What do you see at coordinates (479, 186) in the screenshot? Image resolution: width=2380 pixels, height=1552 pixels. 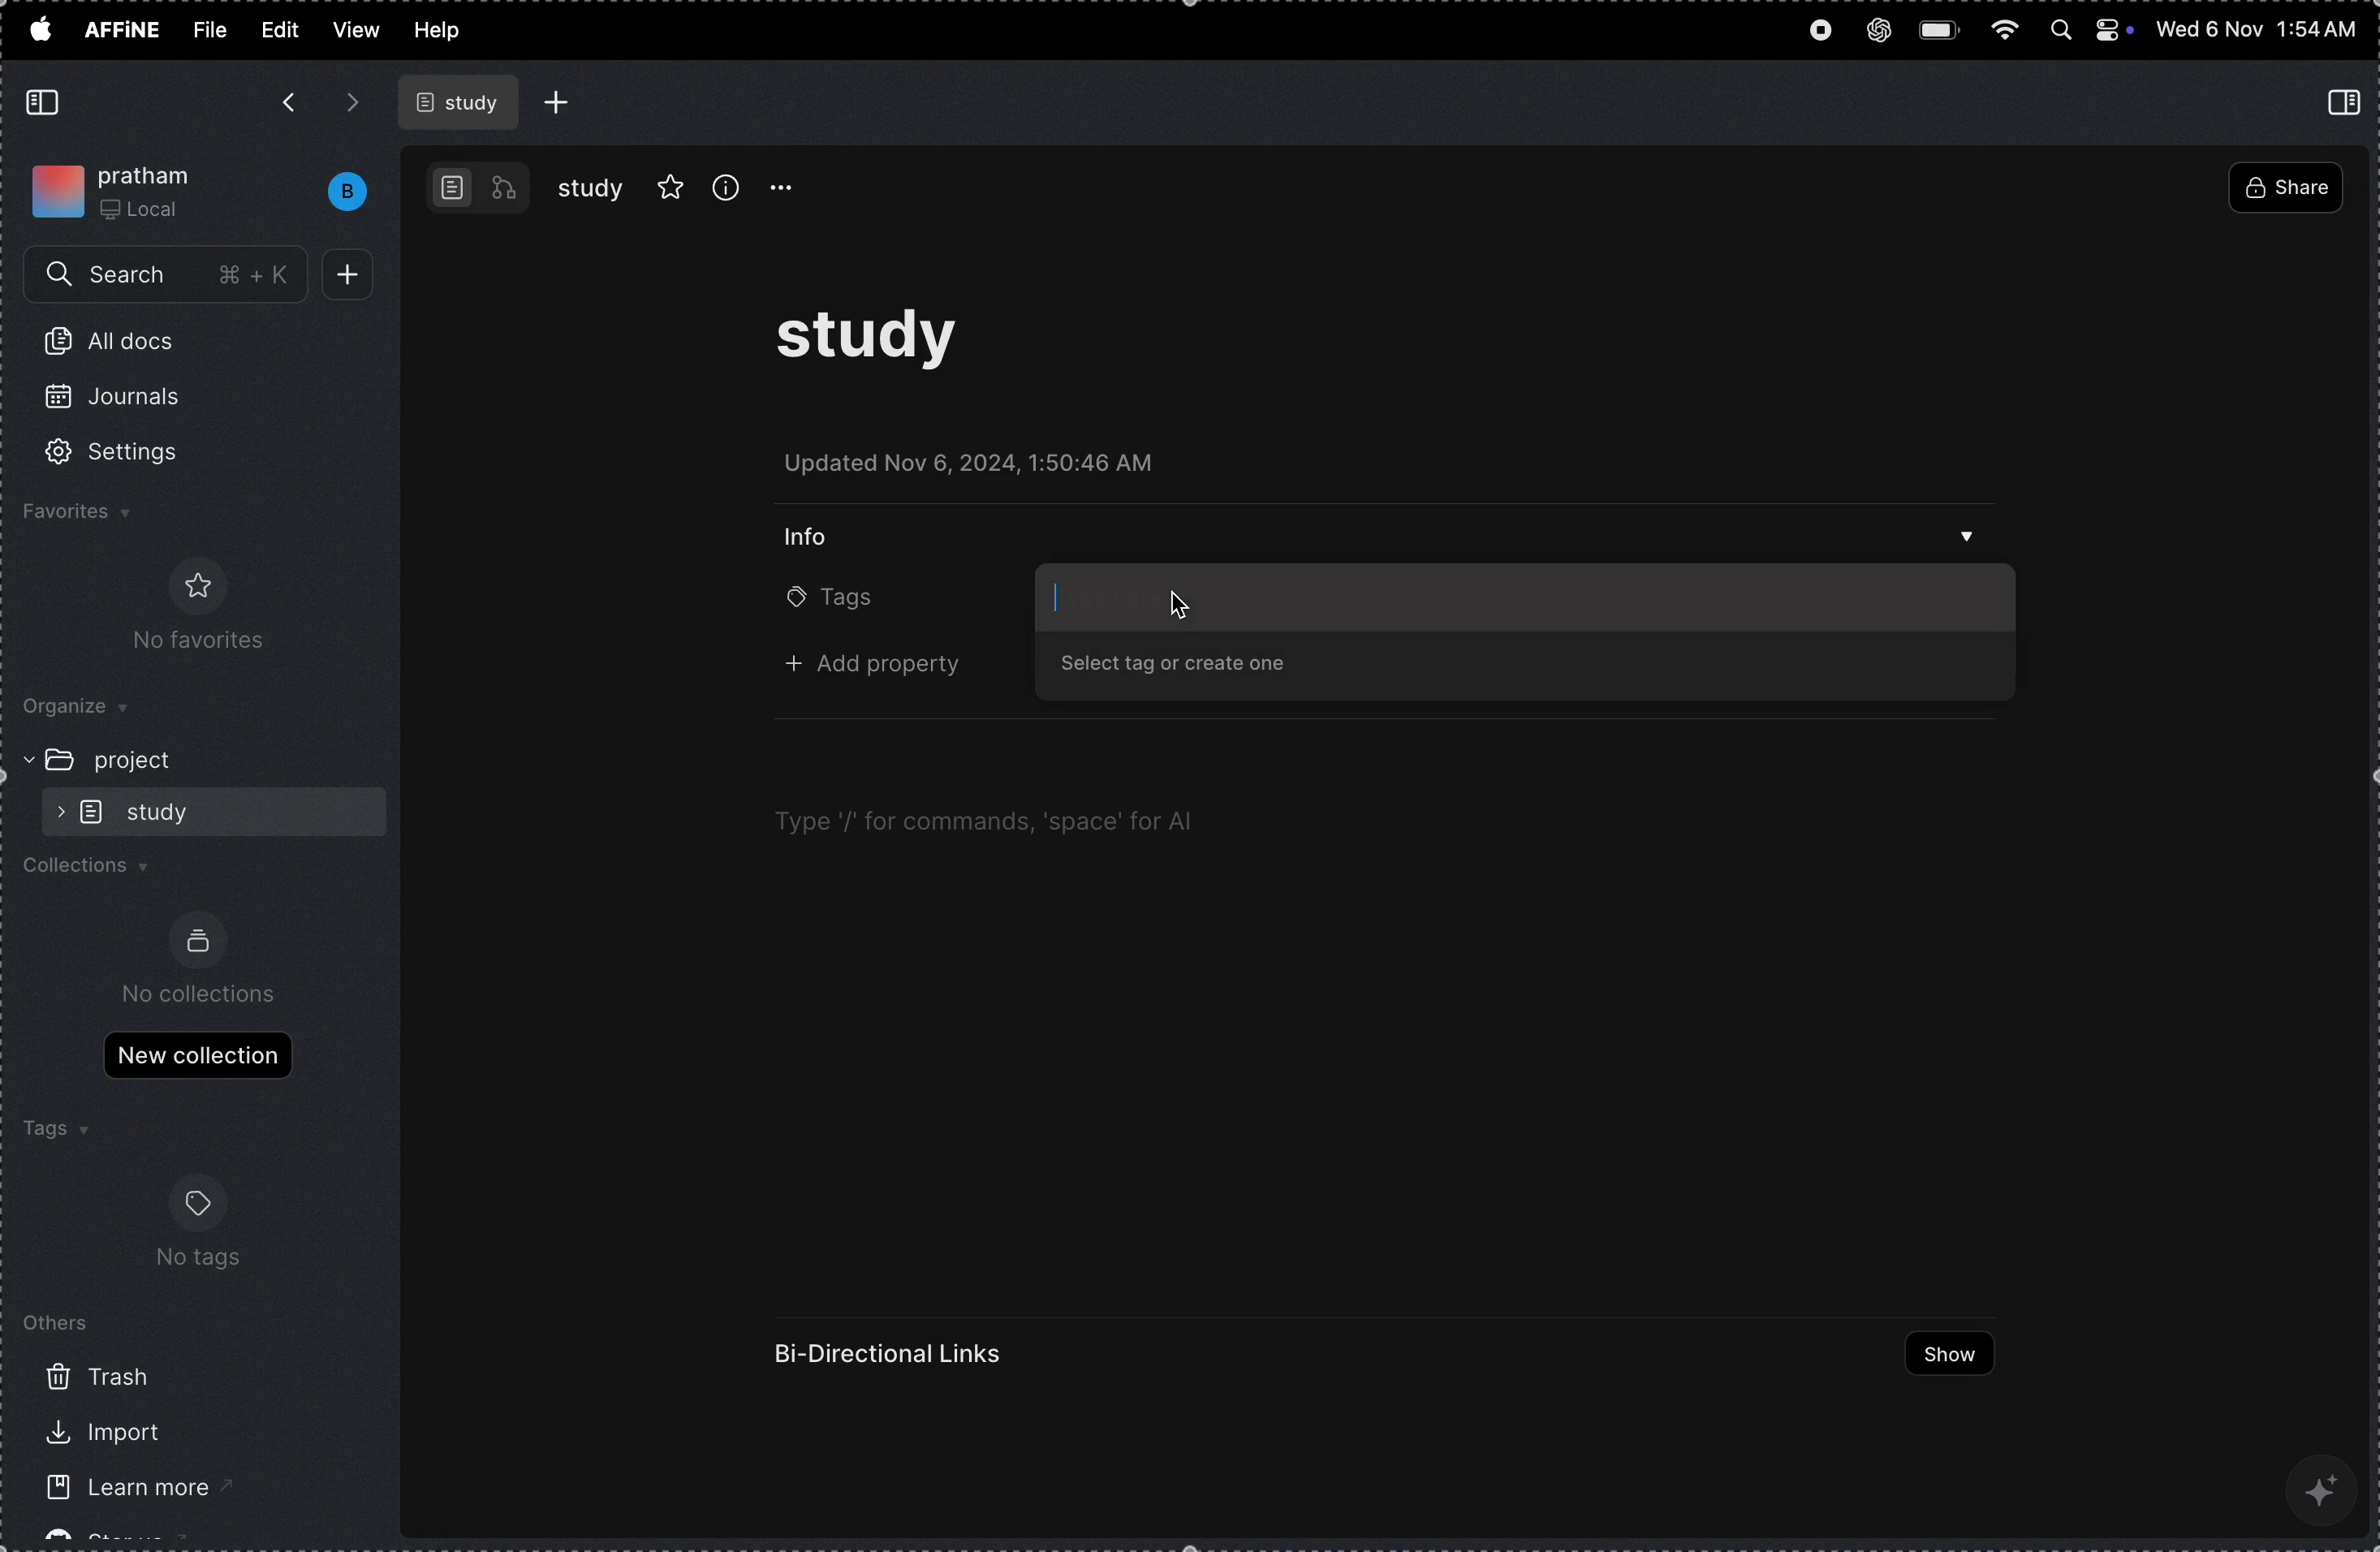 I see `work bench` at bounding box center [479, 186].